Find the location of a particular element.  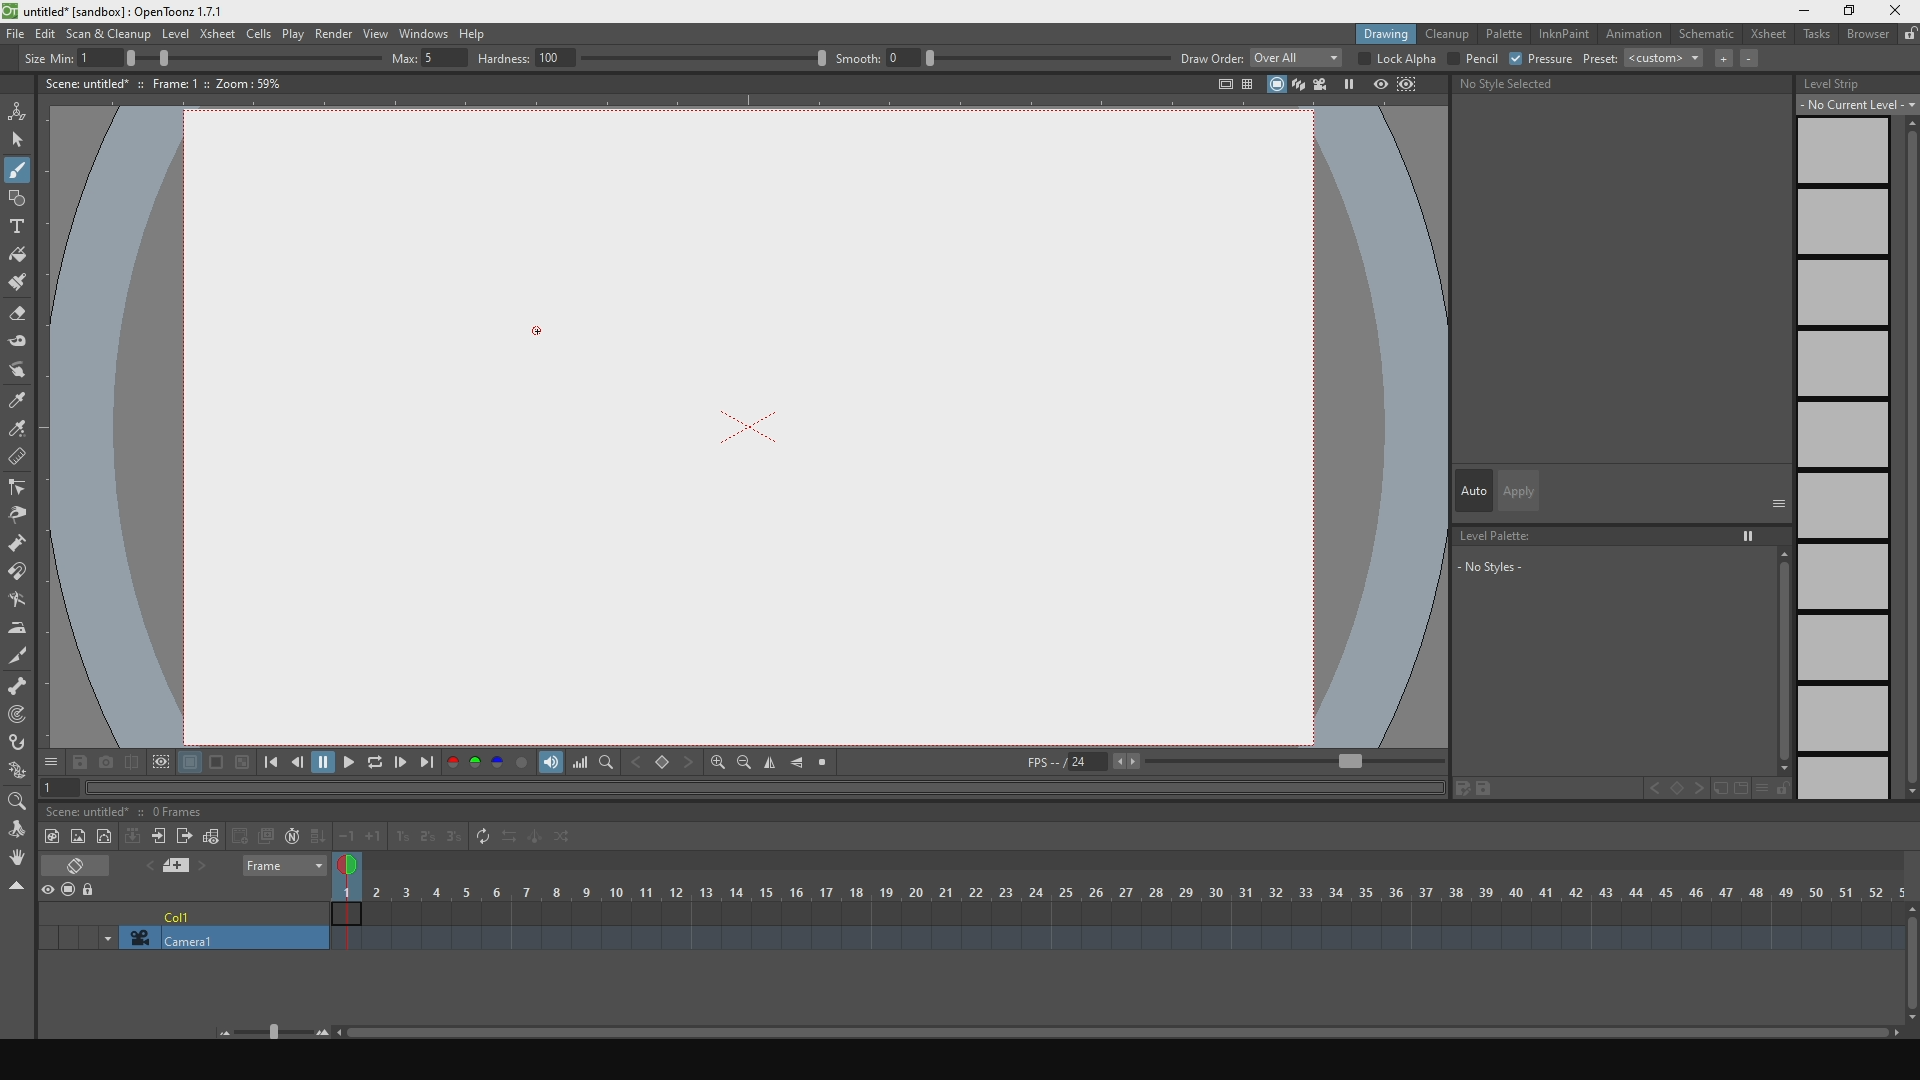

cleanup is located at coordinates (1448, 35).